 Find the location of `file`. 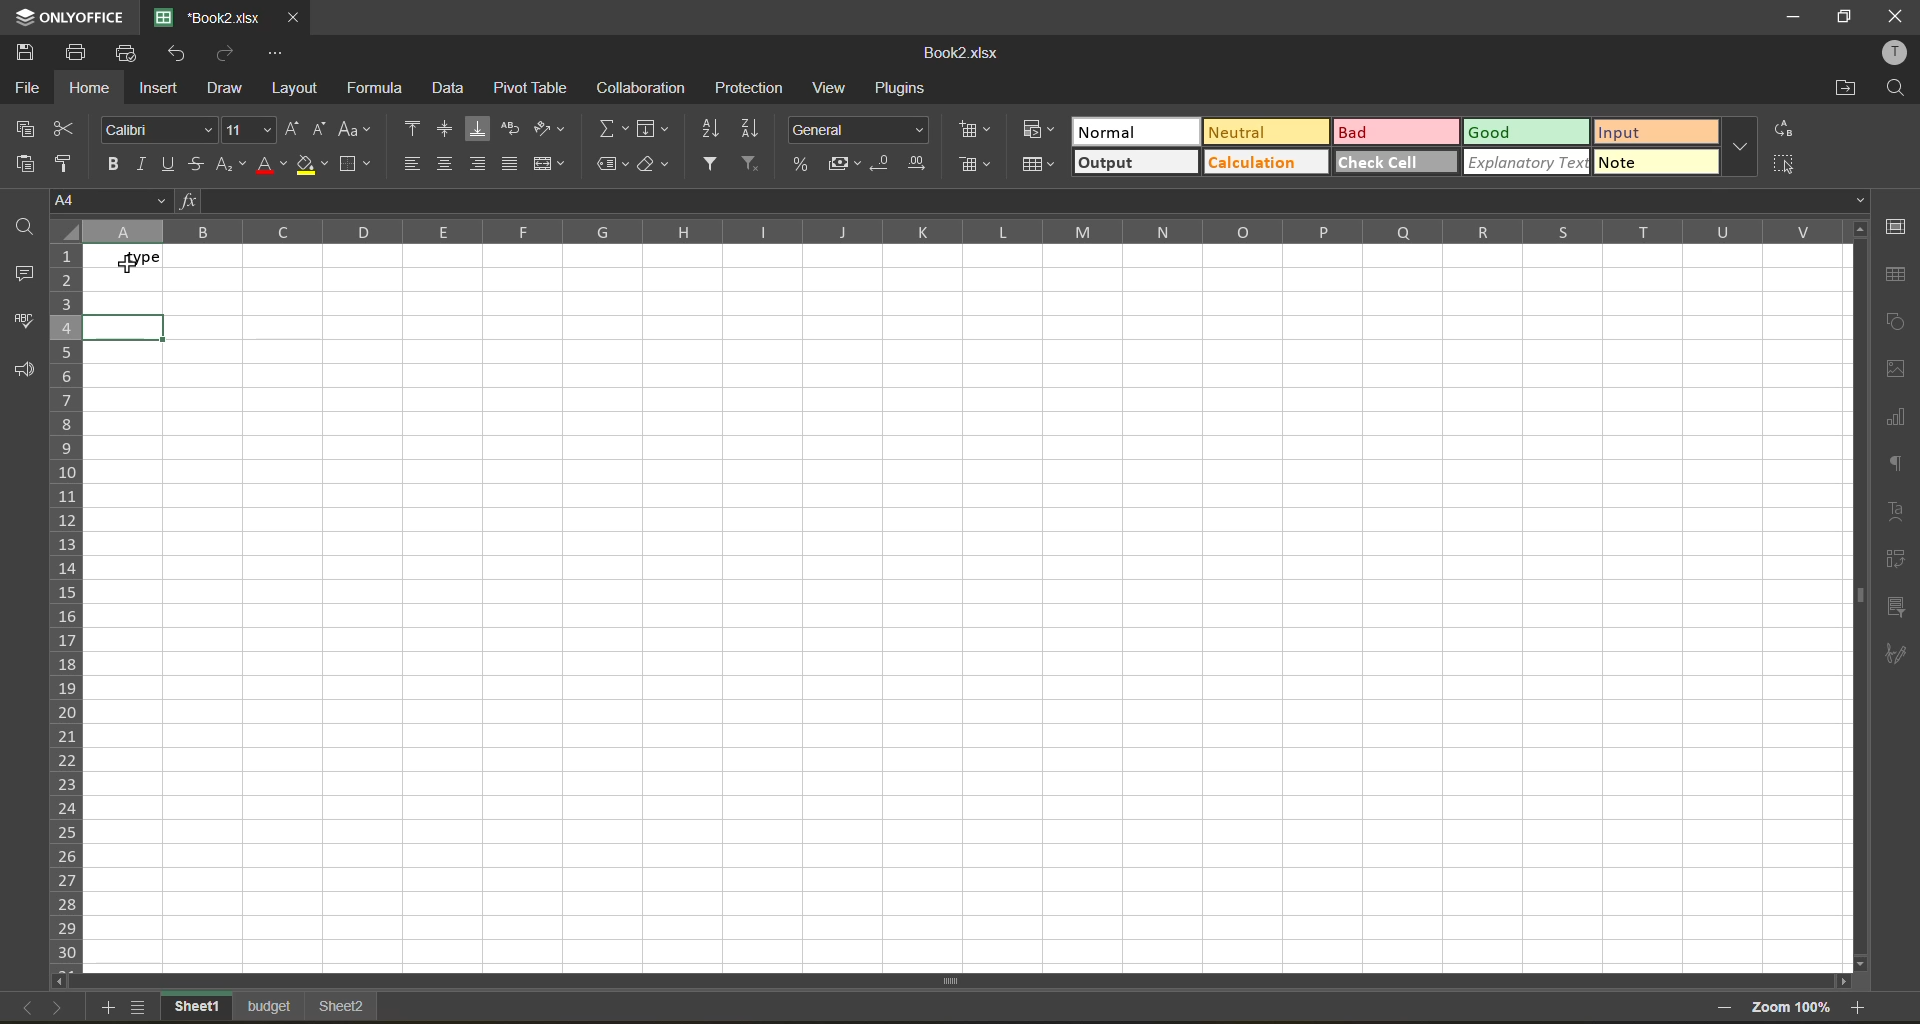

file is located at coordinates (24, 90).